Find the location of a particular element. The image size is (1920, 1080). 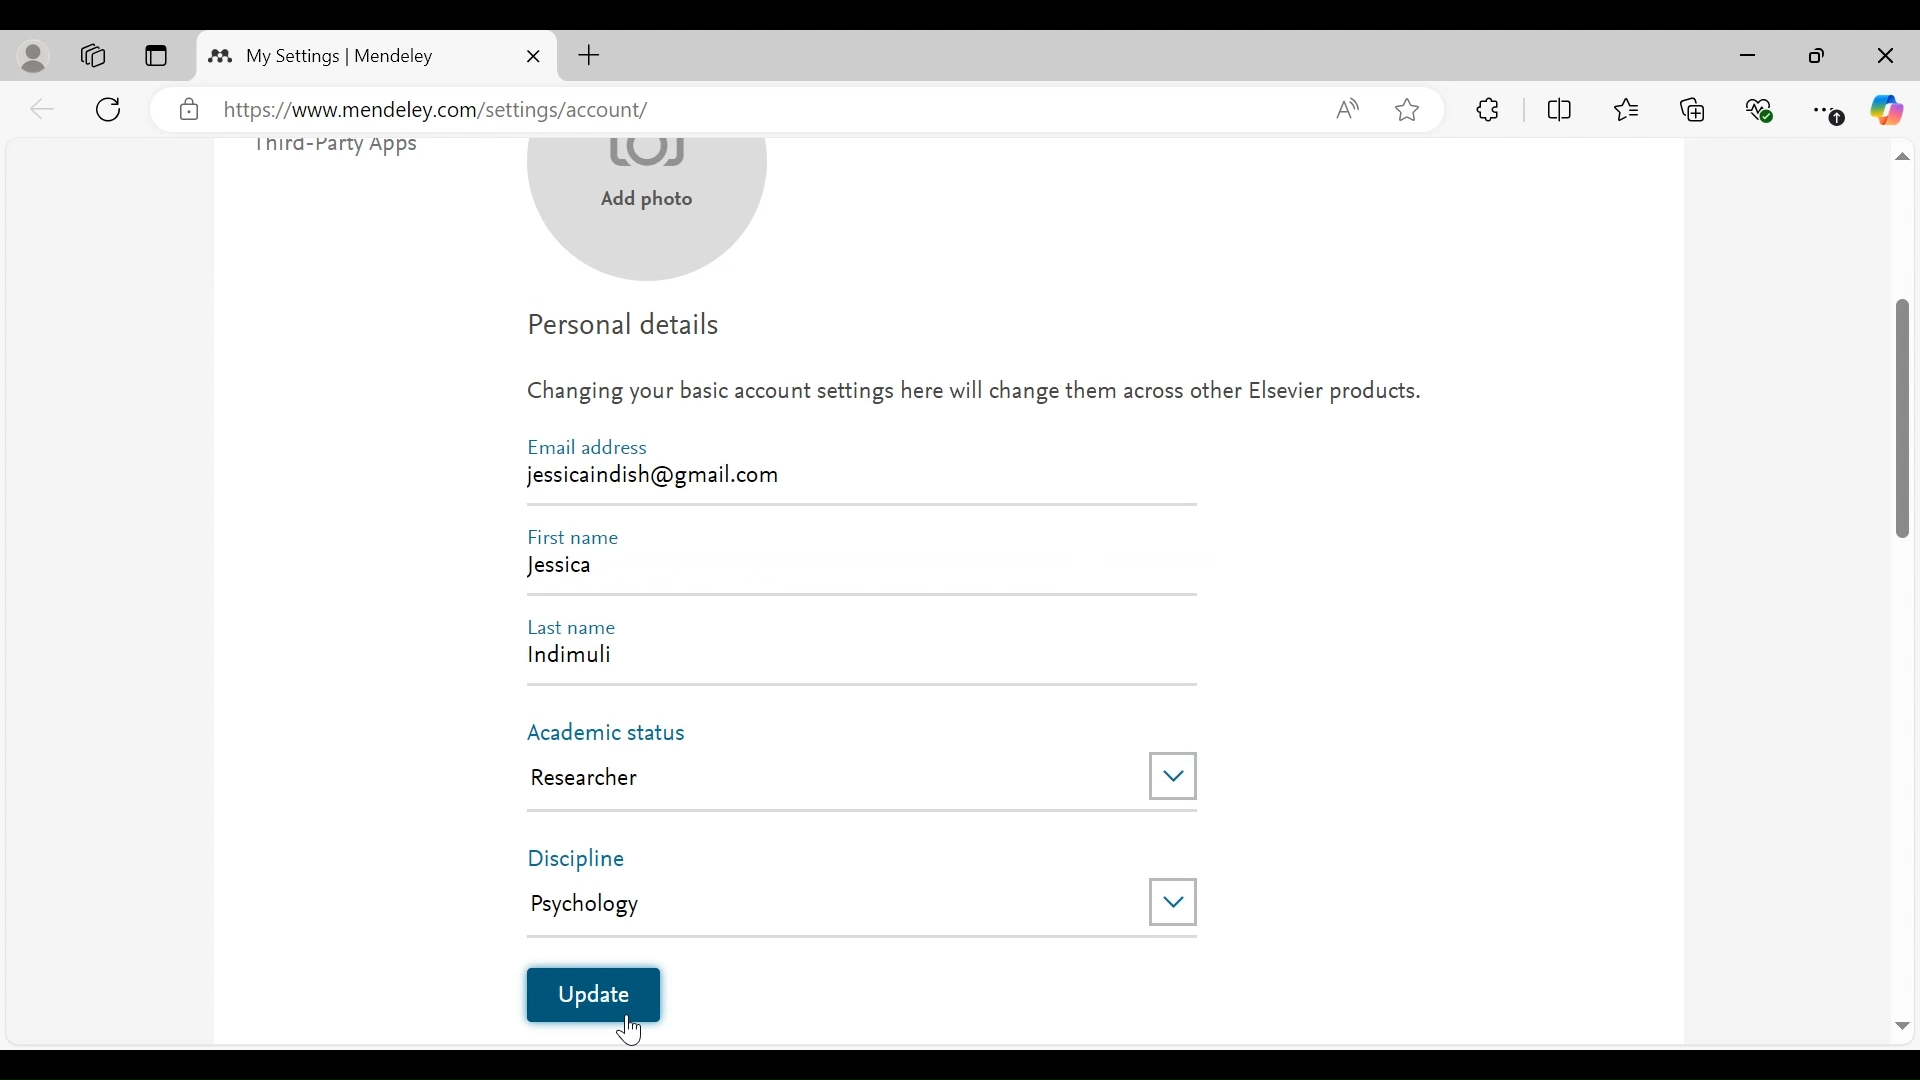

Research is located at coordinates (824, 778).